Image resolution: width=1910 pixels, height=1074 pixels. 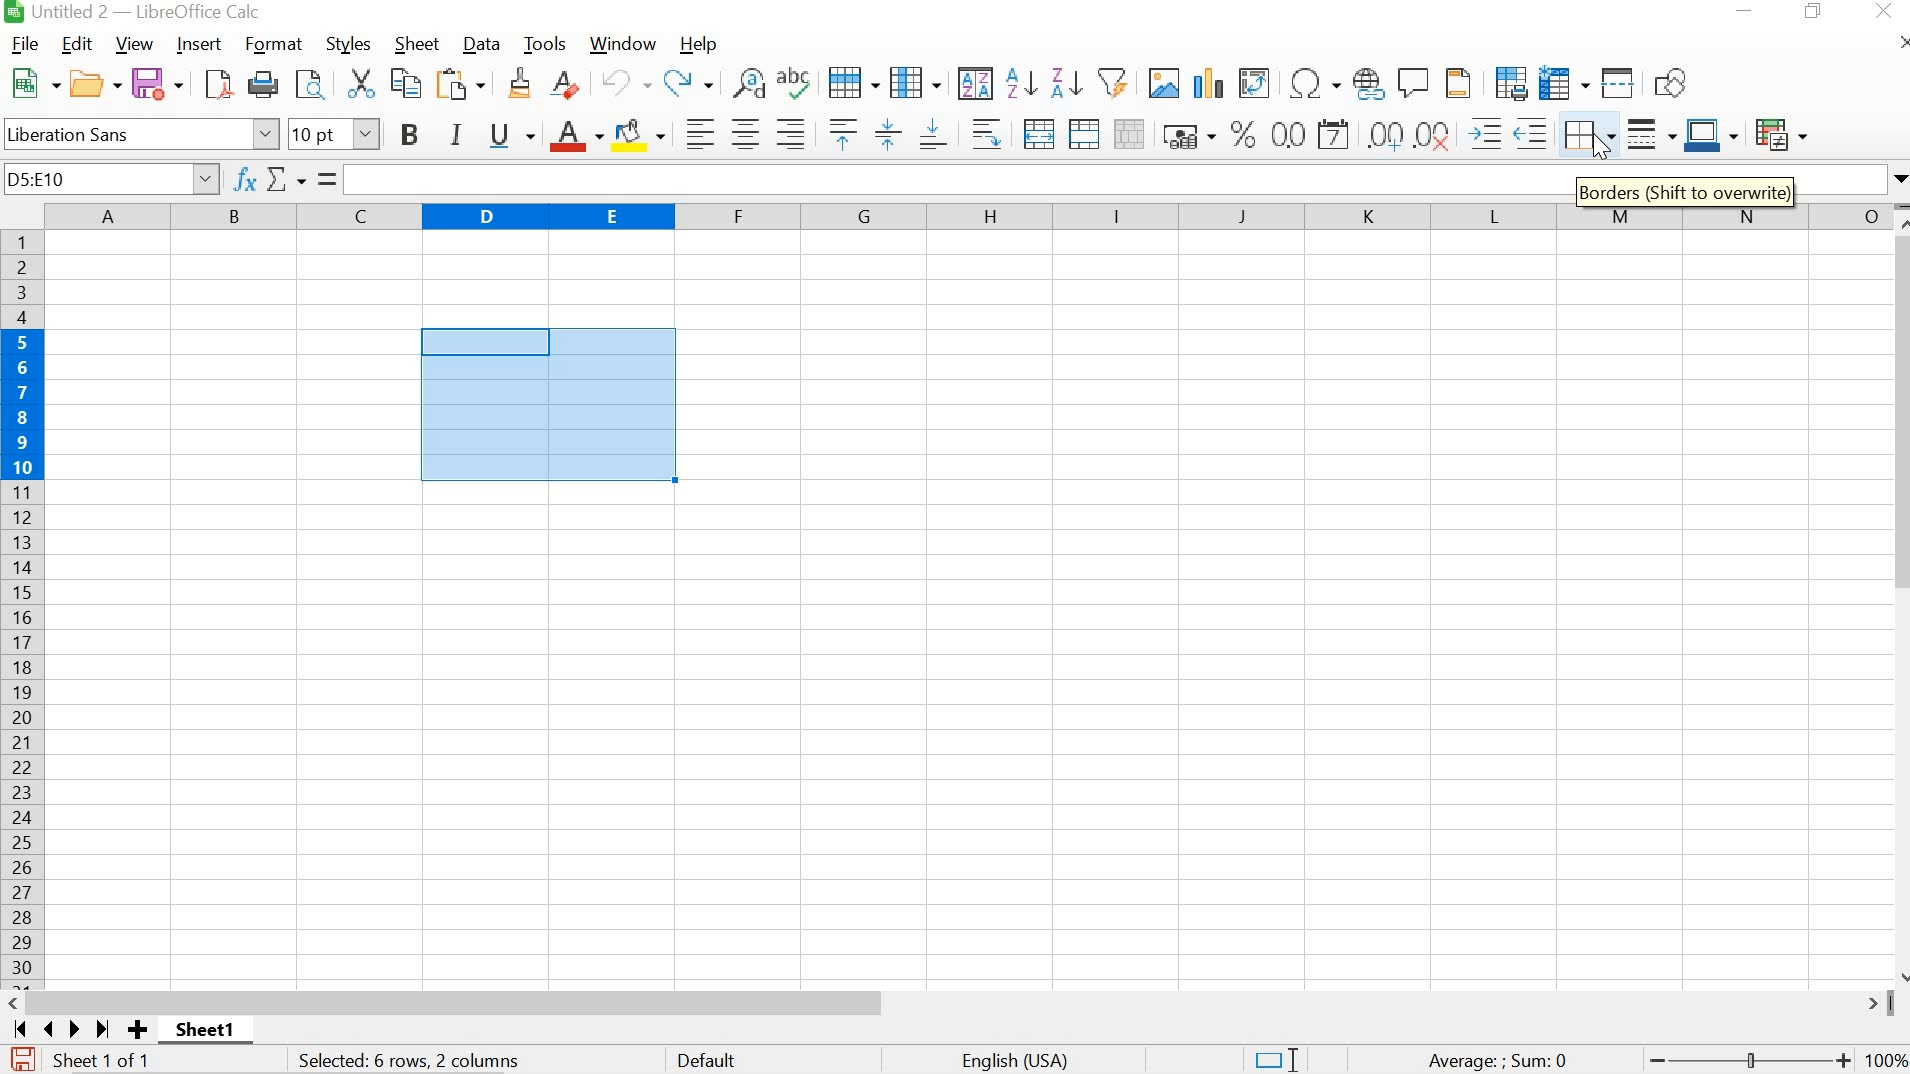 What do you see at coordinates (1082, 133) in the screenshot?
I see `merge cells` at bounding box center [1082, 133].